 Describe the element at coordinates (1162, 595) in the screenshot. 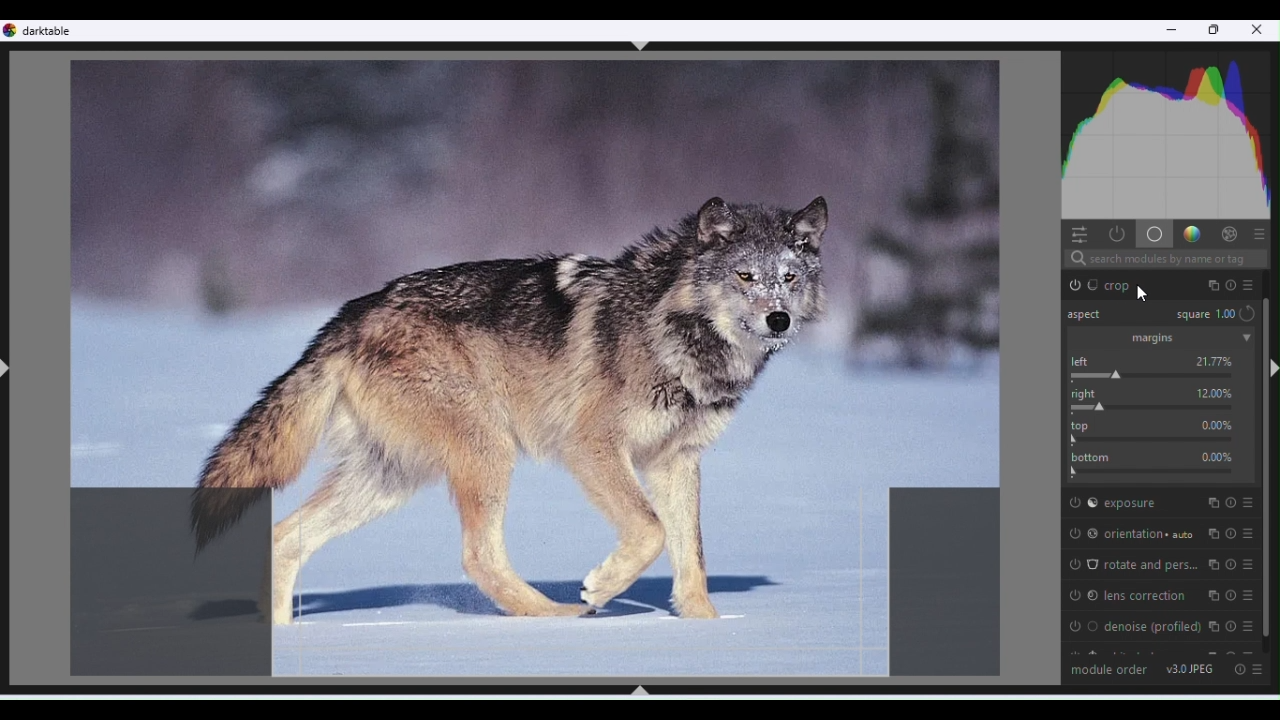

I see `Lens correction` at that location.